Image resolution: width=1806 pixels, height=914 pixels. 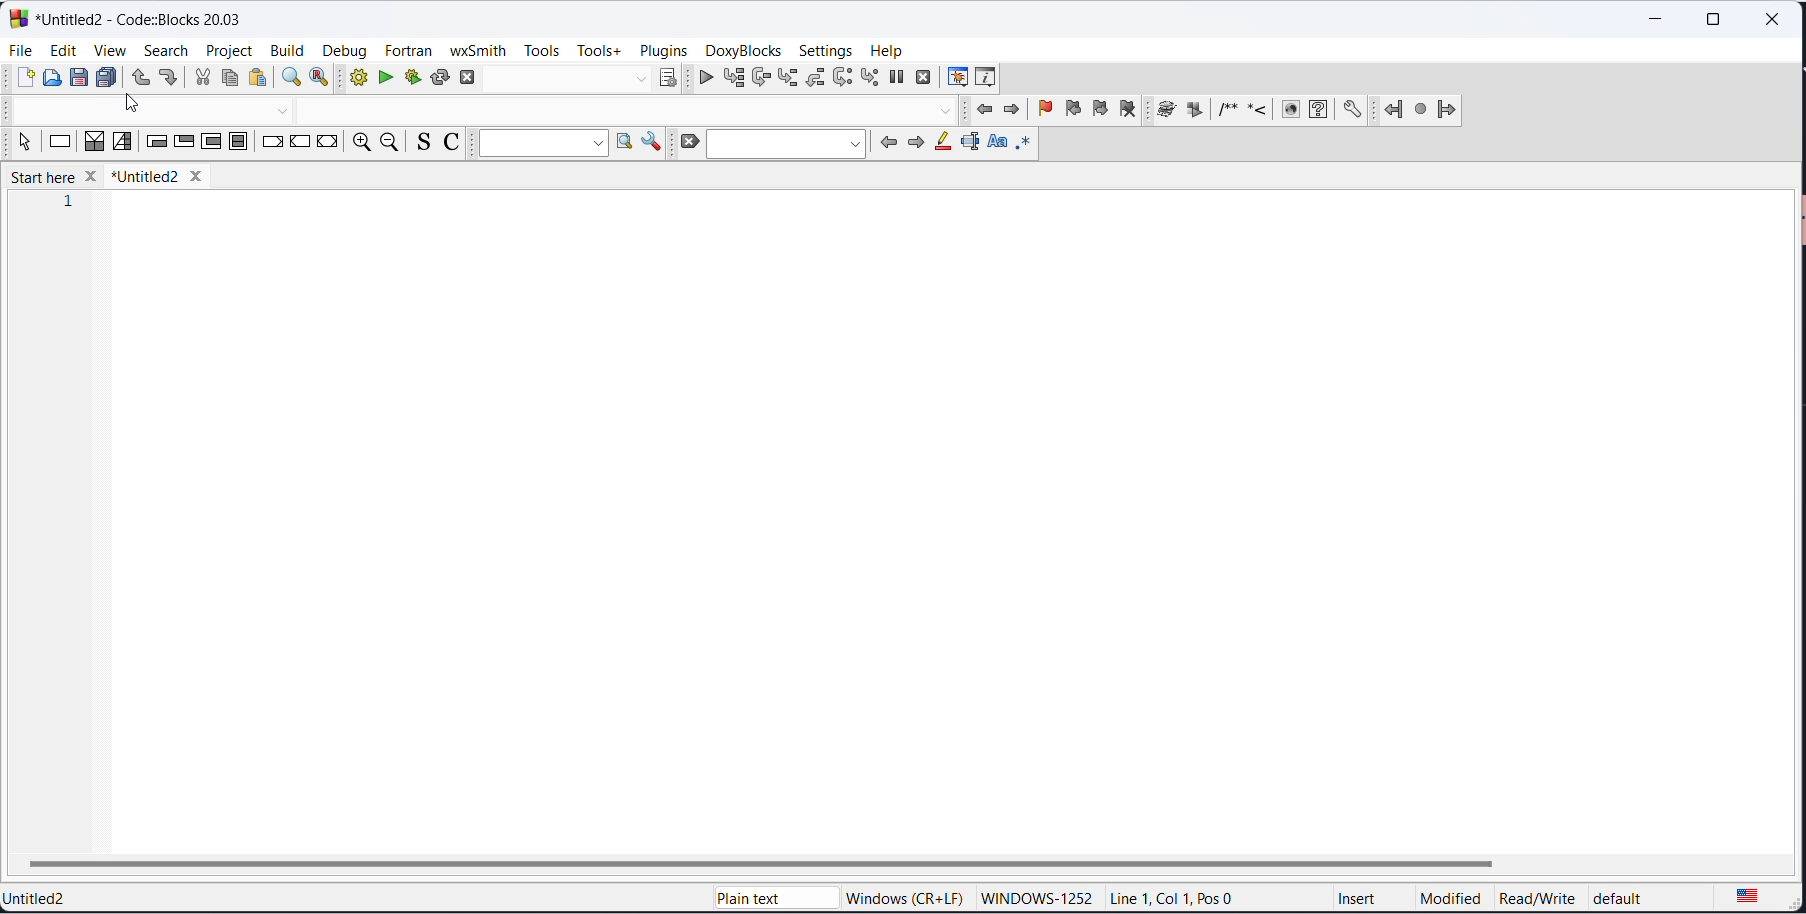 I want to click on start here tab, so click(x=49, y=175).